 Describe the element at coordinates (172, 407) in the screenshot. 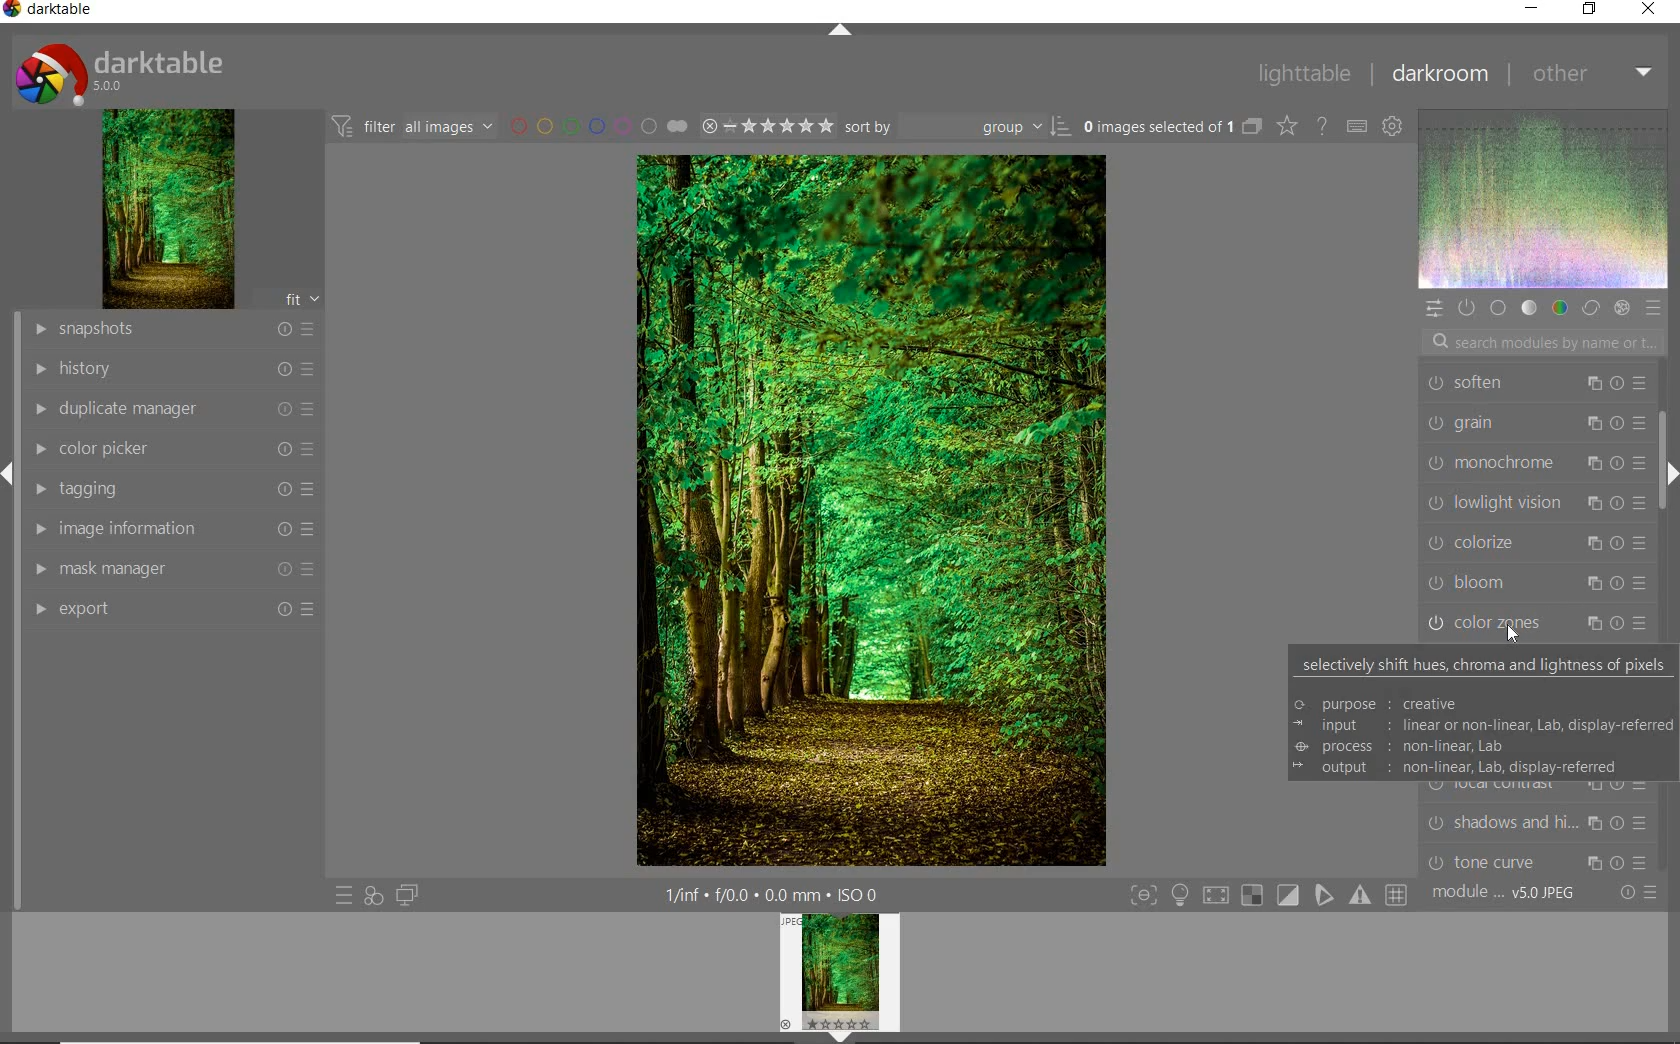

I see `DUPLICATE MANAGER` at that location.